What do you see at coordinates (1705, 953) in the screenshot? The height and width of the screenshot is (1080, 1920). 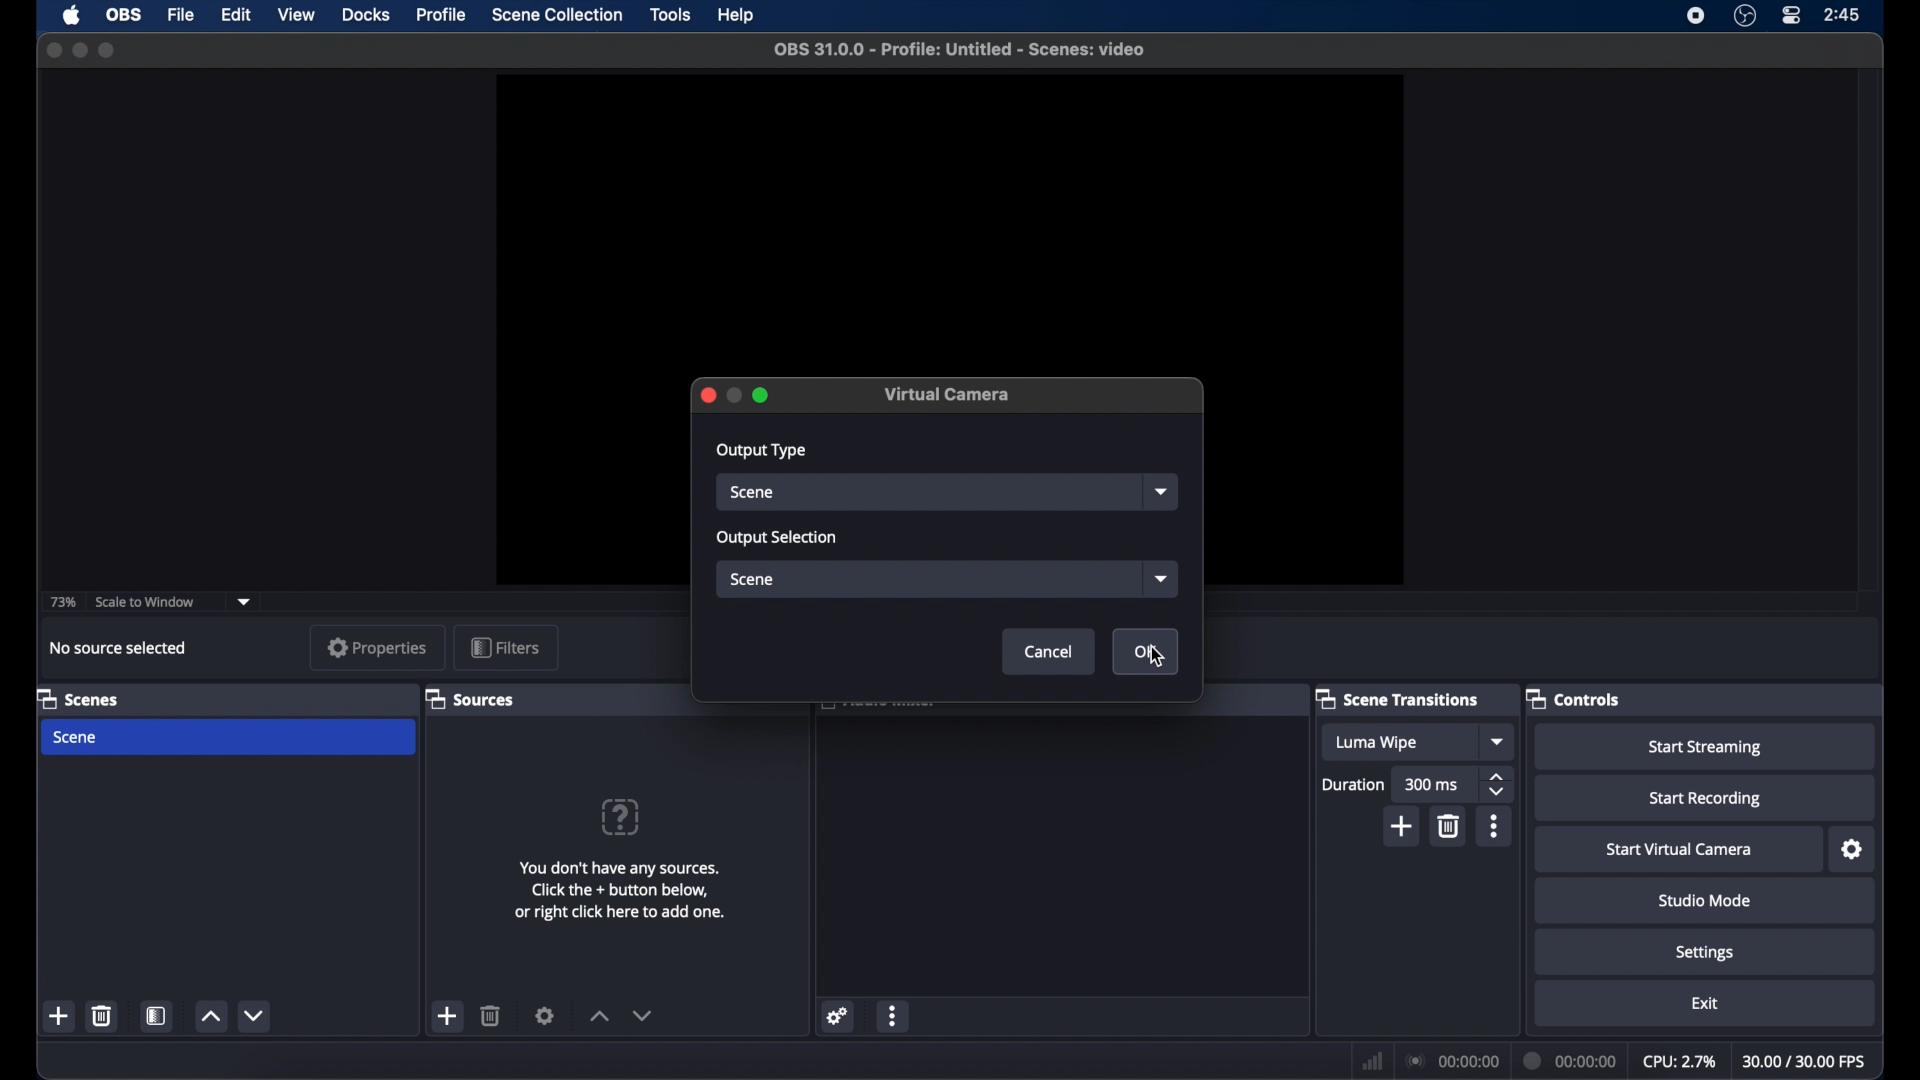 I see `settings` at bounding box center [1705, 953].